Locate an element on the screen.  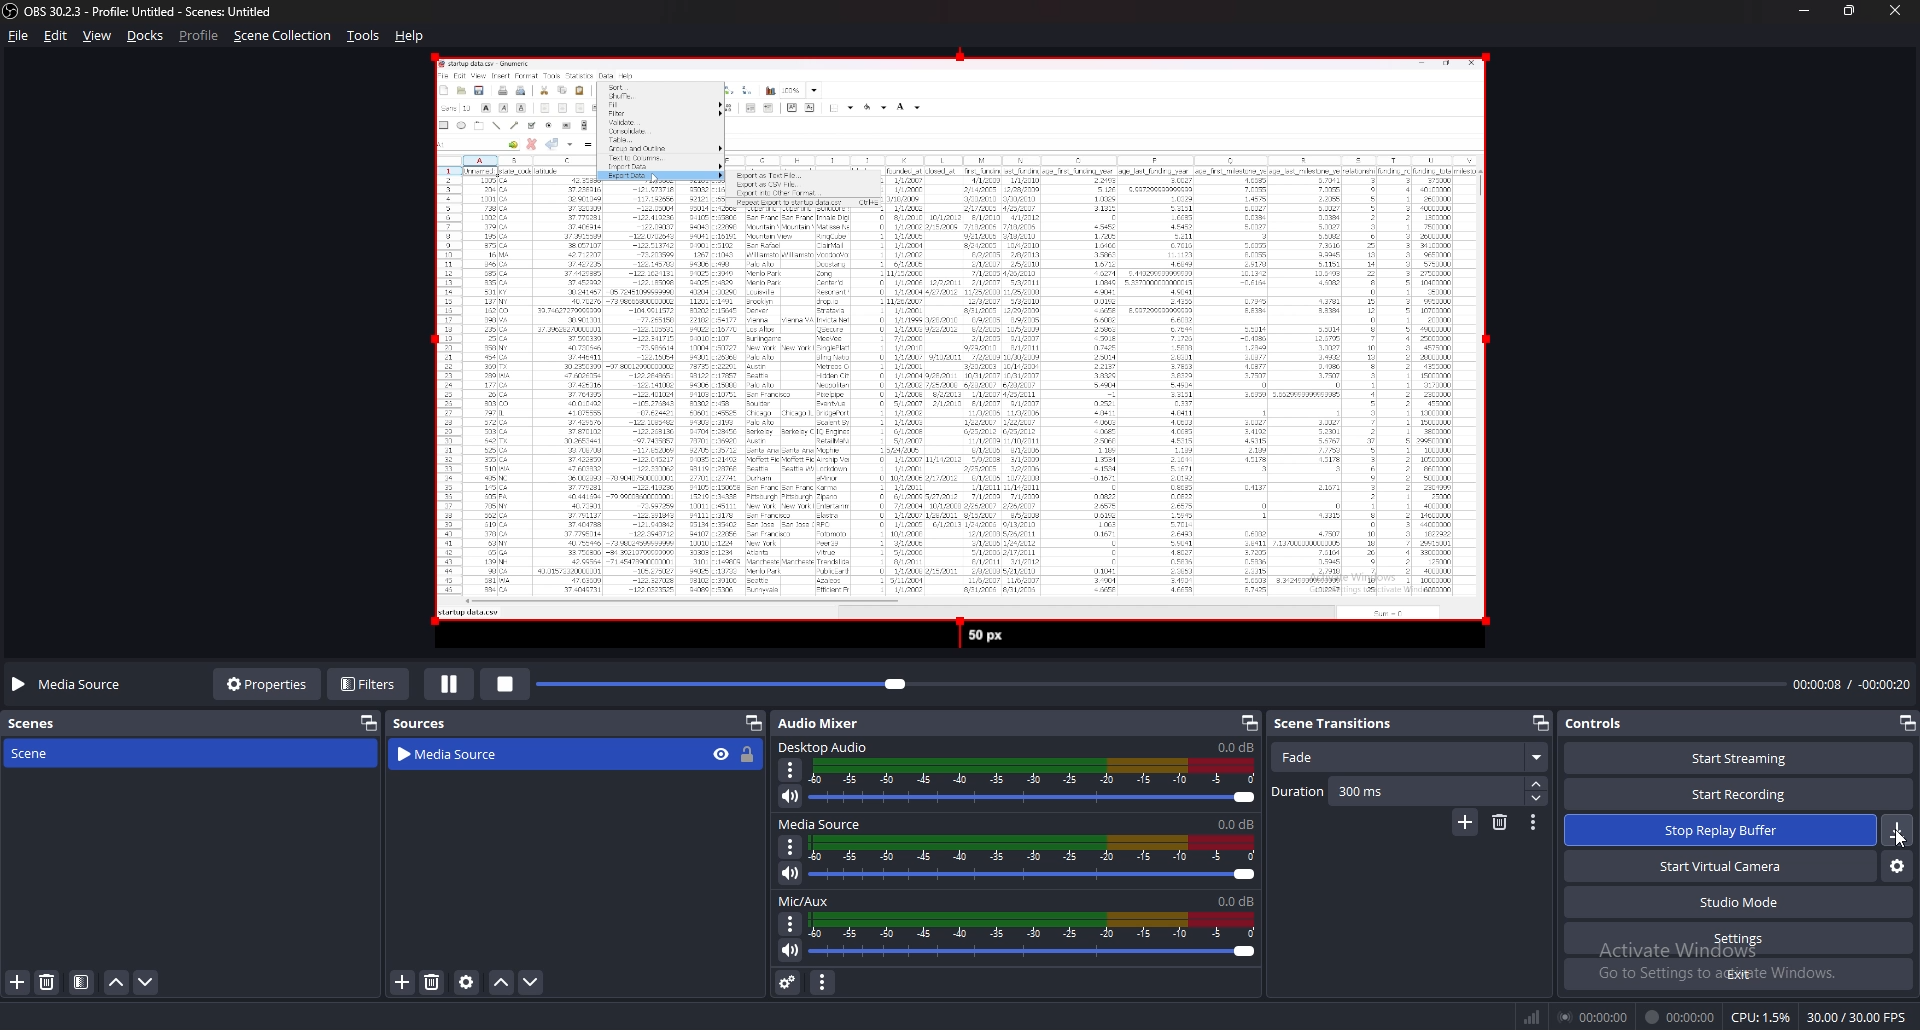
lock is located at coordinates (749, 756).